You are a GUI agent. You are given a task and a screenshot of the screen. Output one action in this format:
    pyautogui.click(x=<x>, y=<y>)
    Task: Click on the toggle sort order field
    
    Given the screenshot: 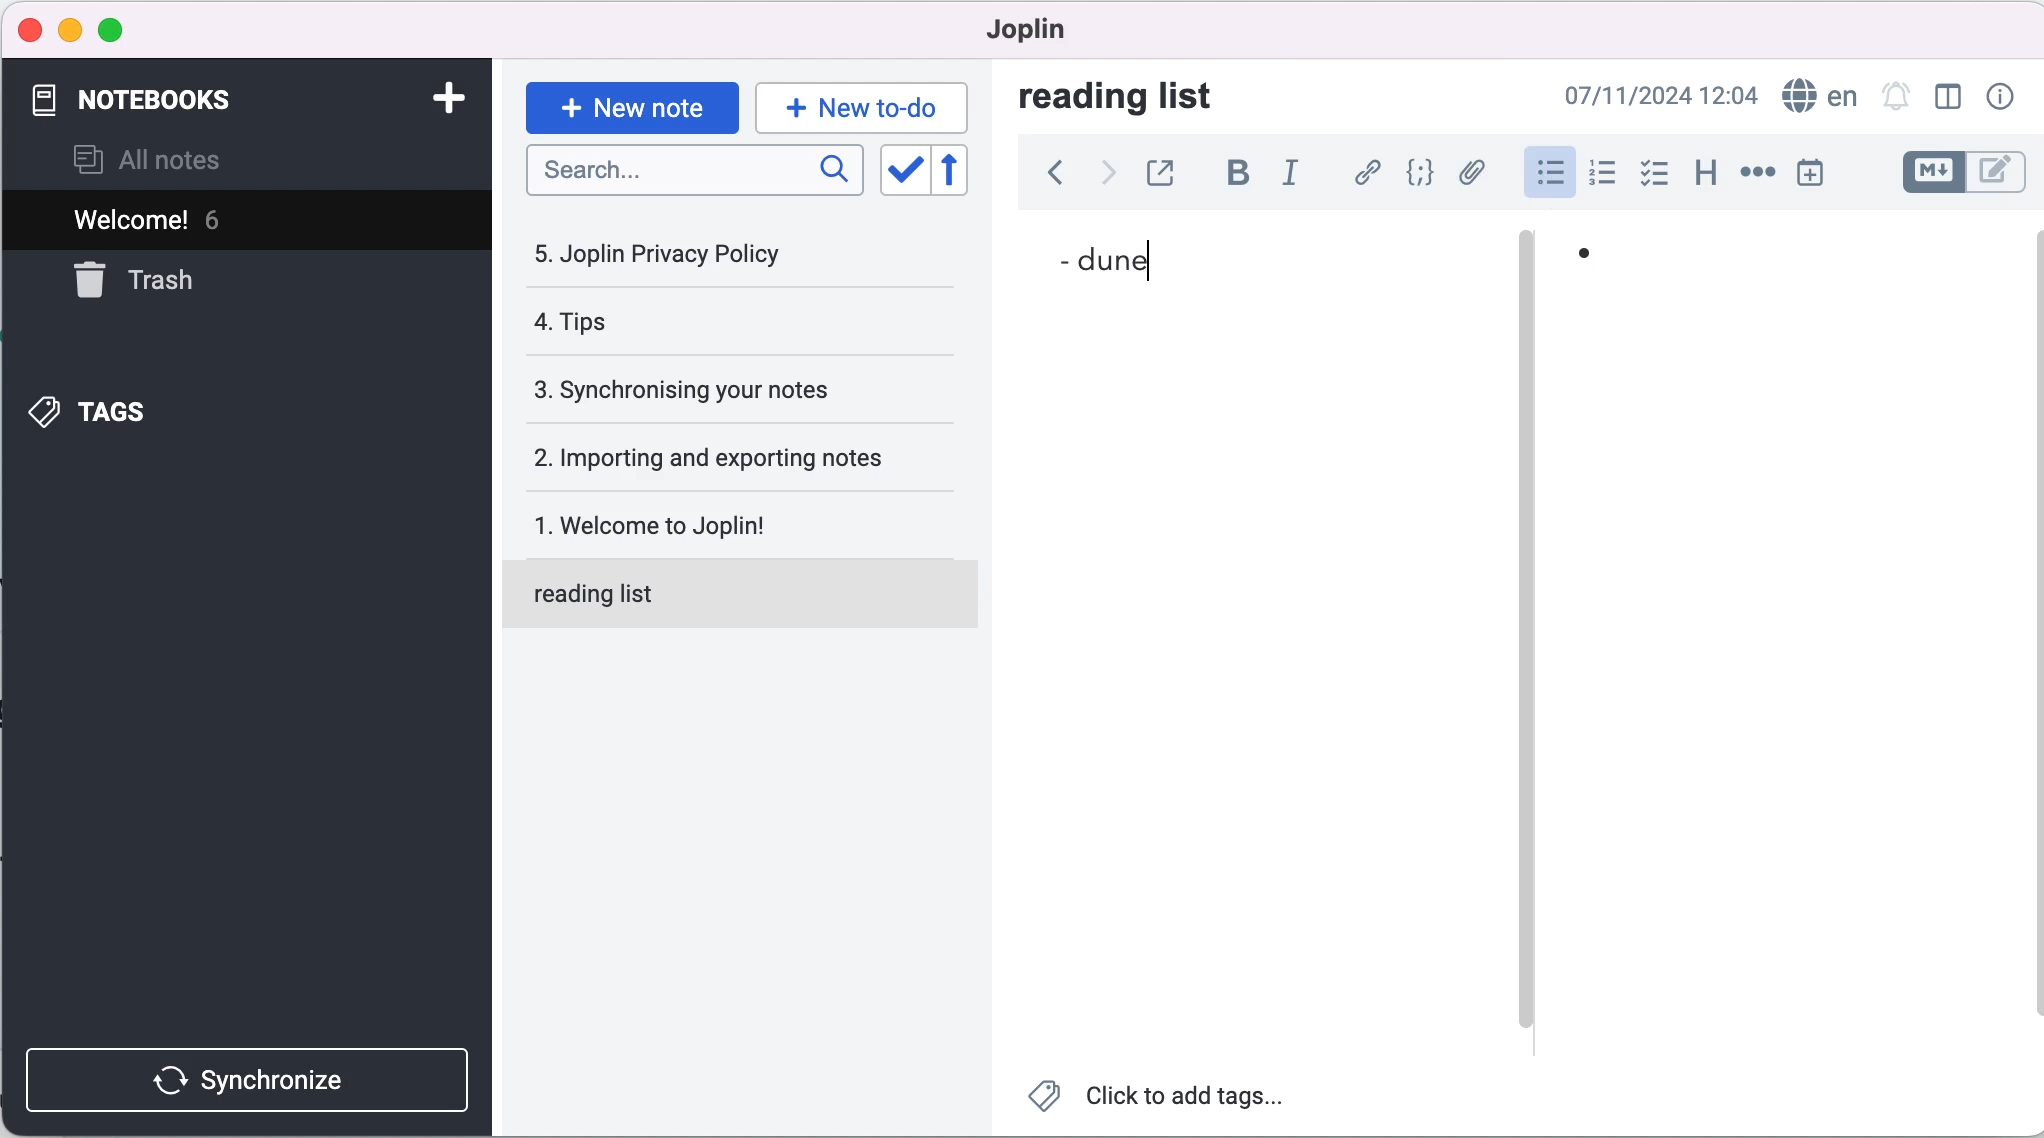 What is the action you would take?
    pyautogui.click(x=905, y=172)
    